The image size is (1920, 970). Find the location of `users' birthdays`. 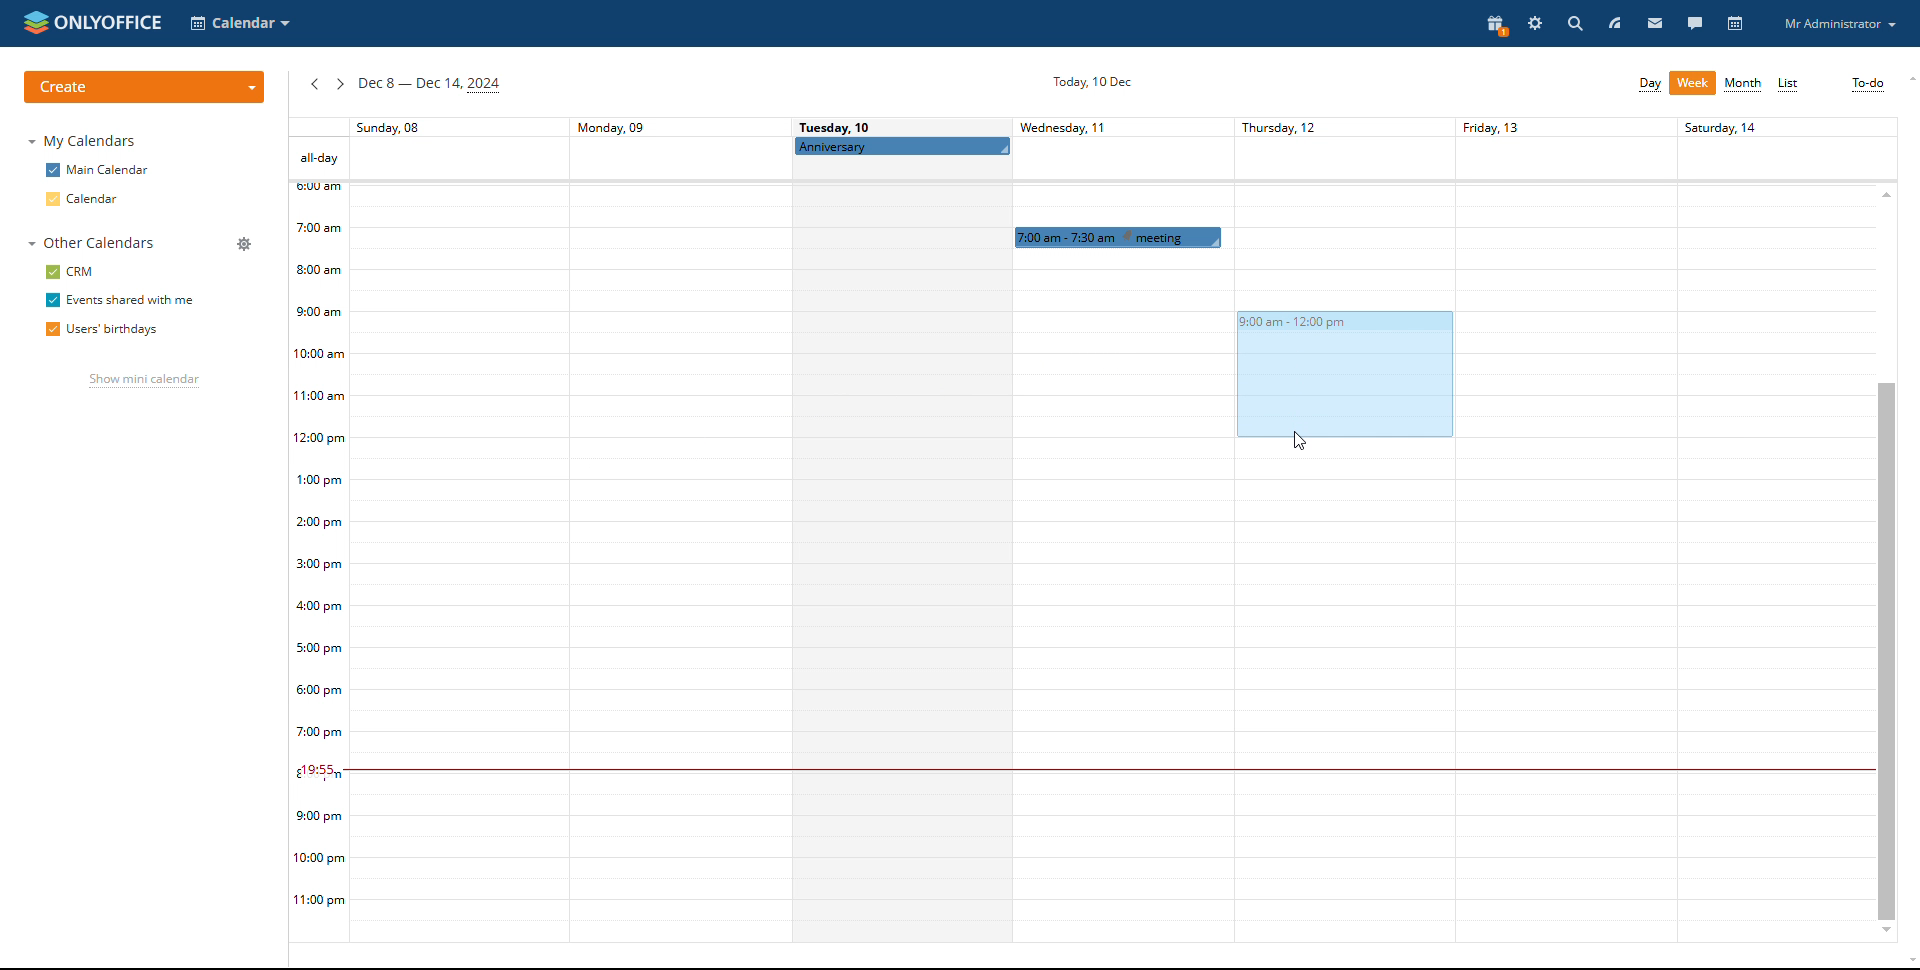

users' birthdays is located at coordinates (120, 331).